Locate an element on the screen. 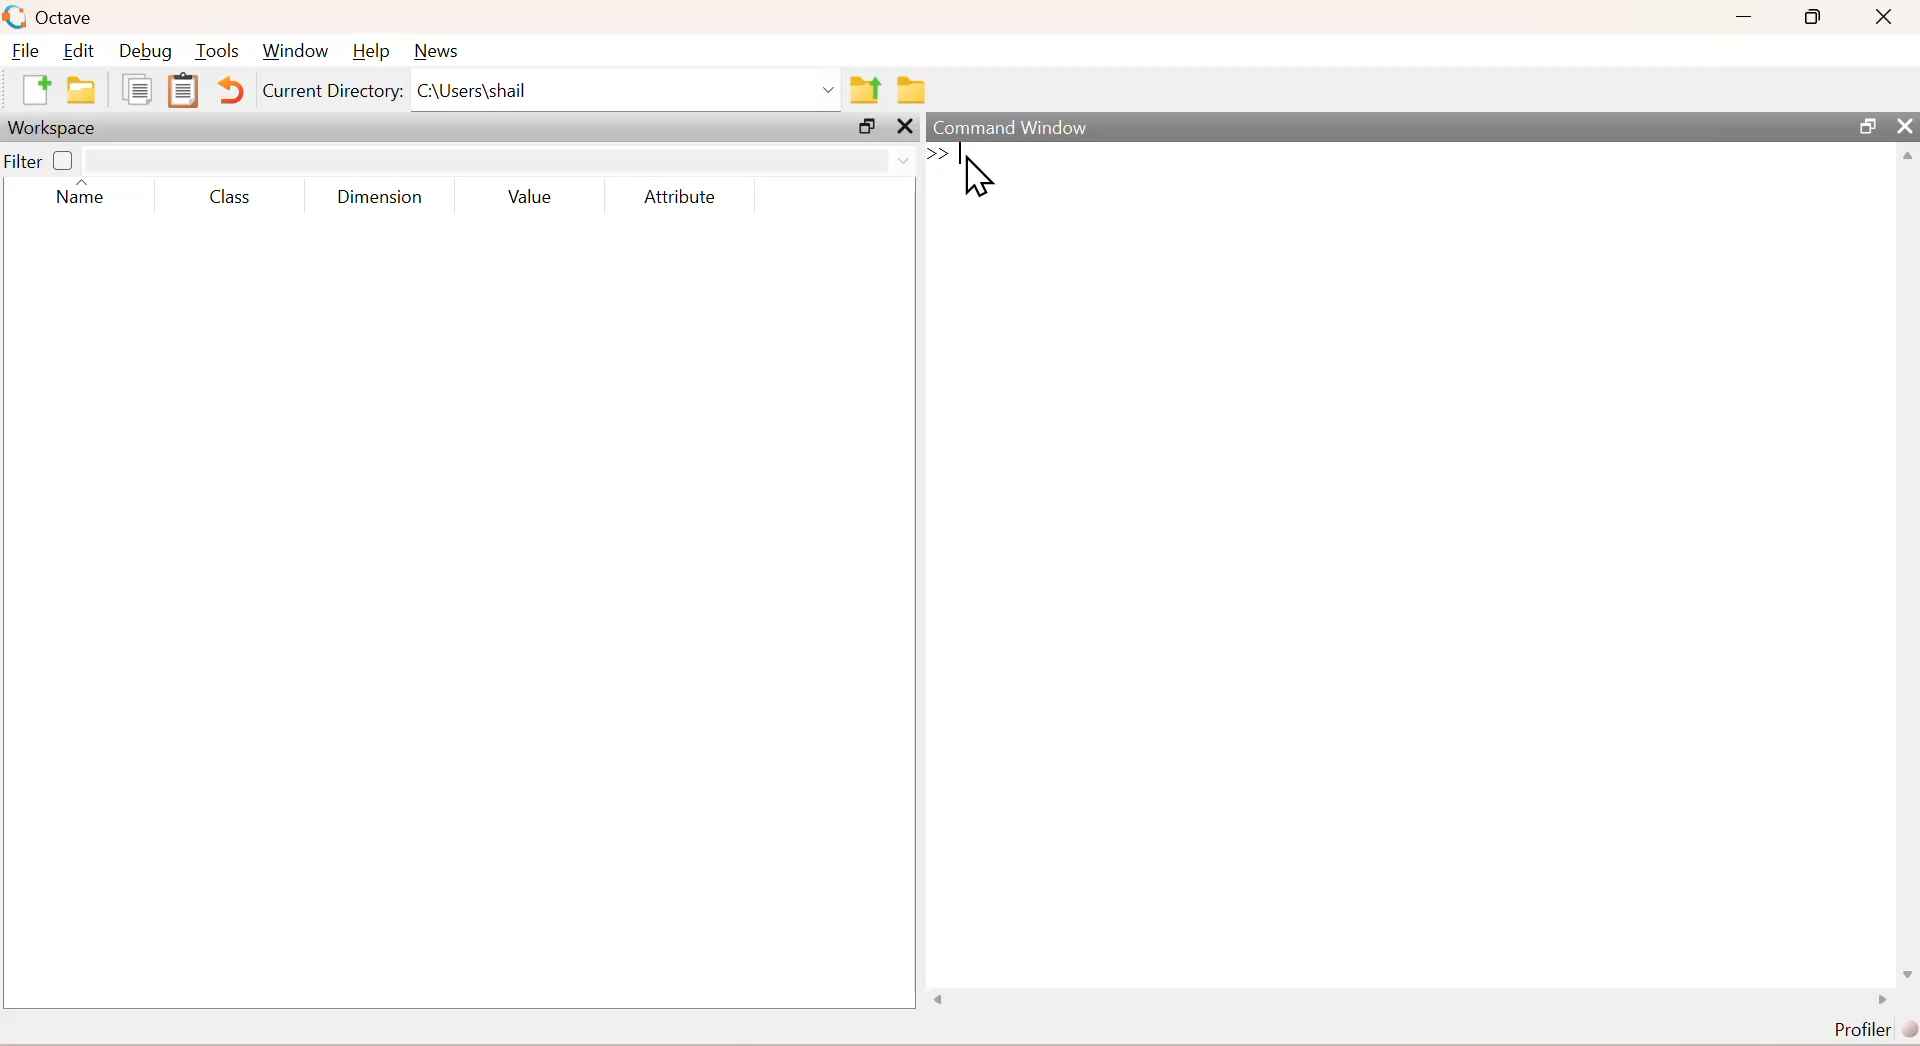 This screenshot has width=1920, height=1046. Debug is located at coordinates (150, 50).